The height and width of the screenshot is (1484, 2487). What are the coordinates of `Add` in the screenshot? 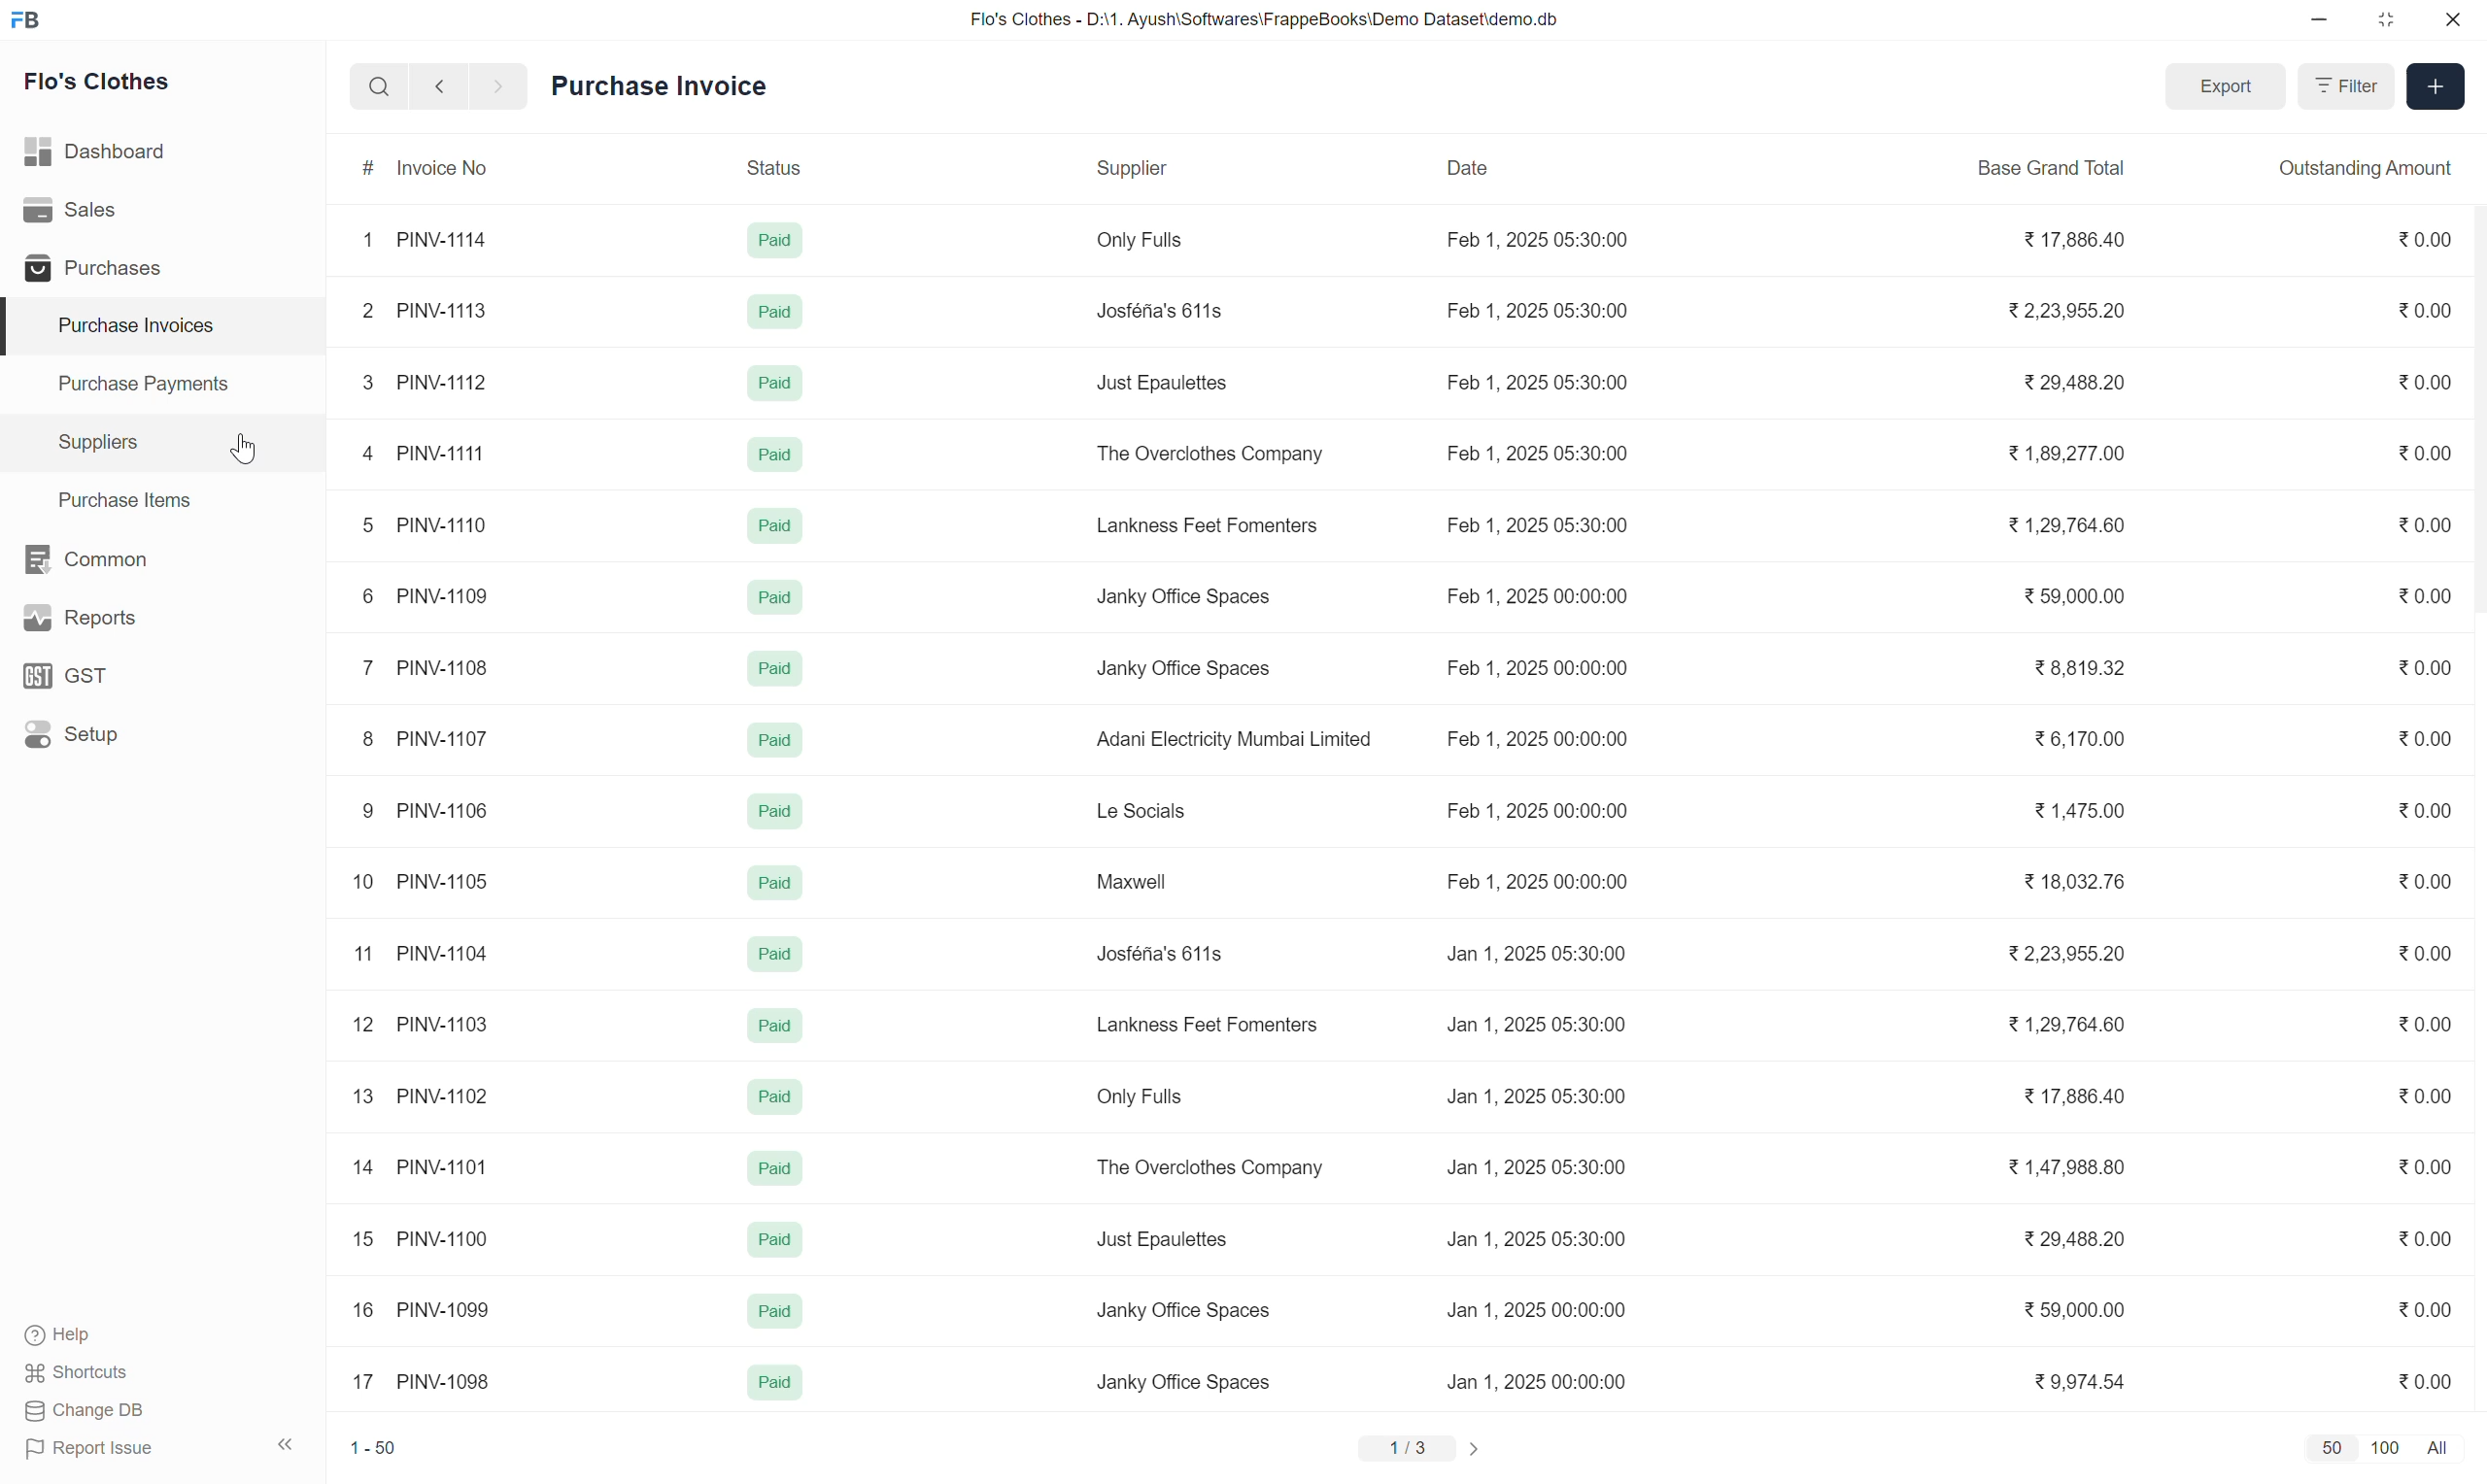 It's located at (2436, 86).